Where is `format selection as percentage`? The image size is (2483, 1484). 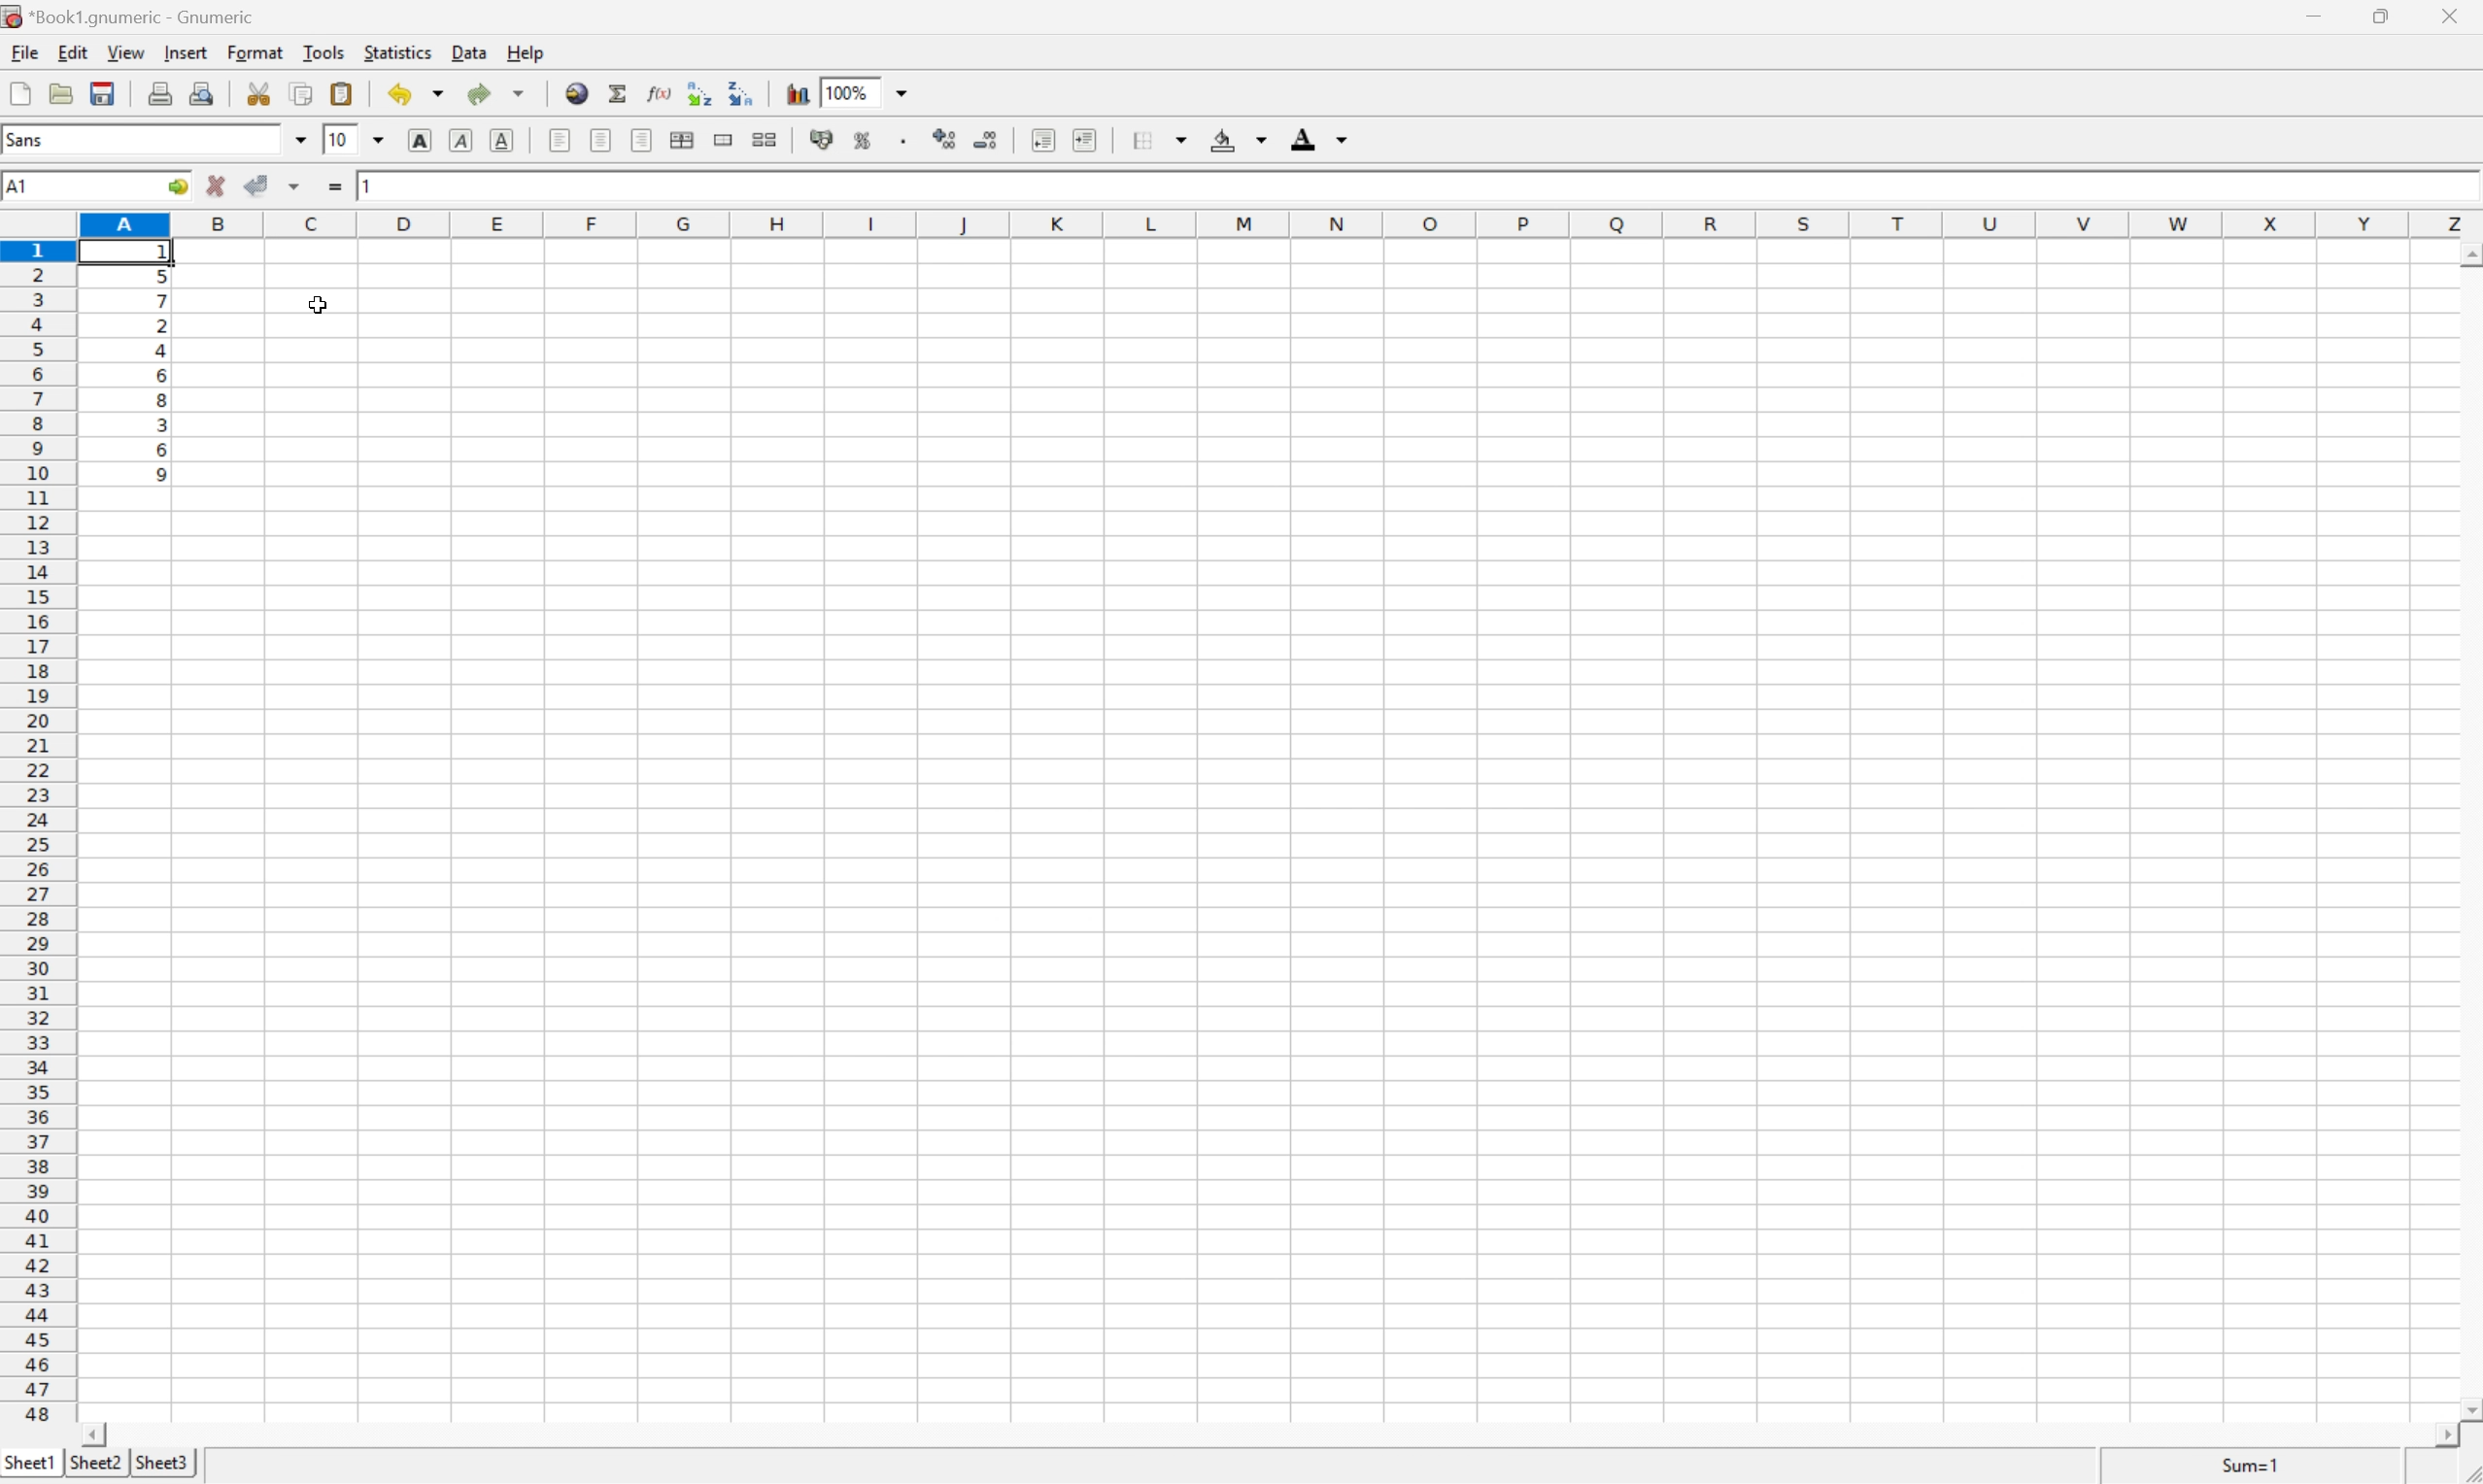 format selection as percentage is located at coordinates (865, 140).